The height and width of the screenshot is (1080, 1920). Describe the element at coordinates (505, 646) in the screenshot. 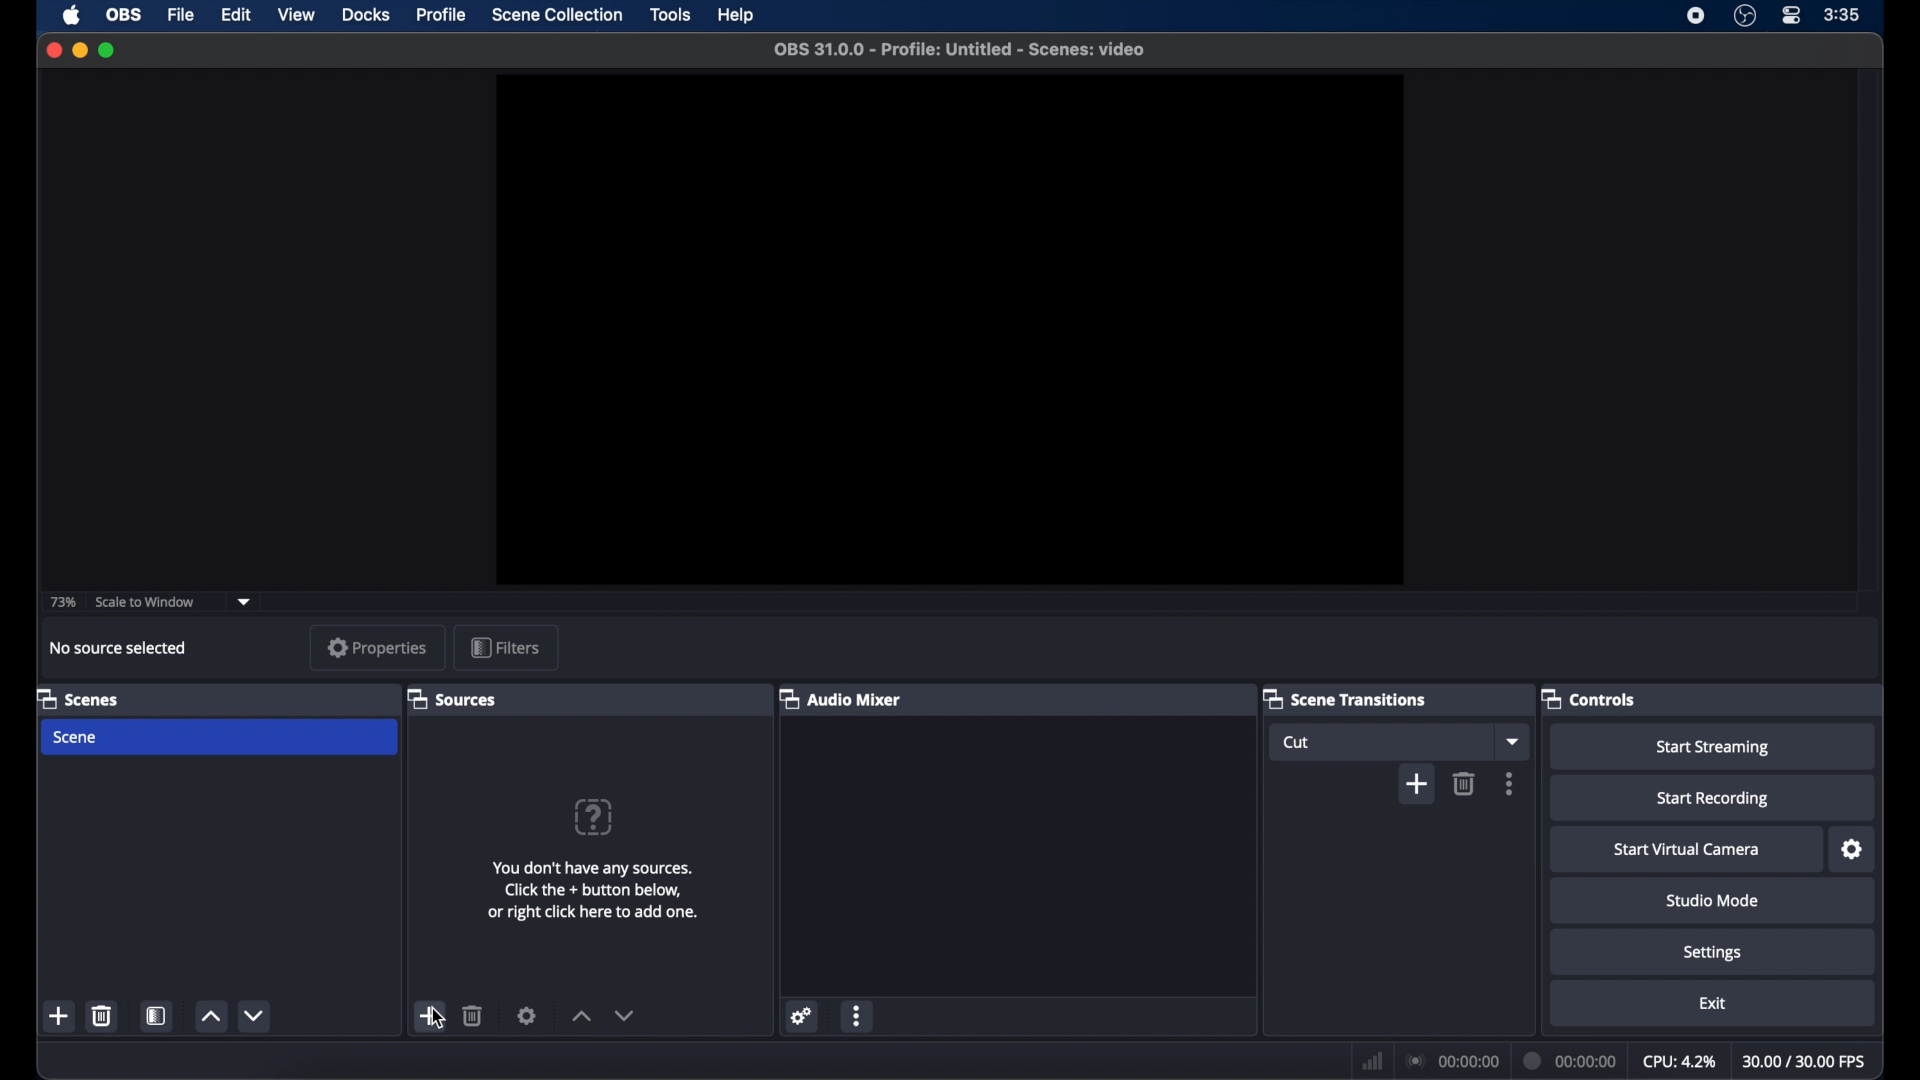

I see `filter` at that location.